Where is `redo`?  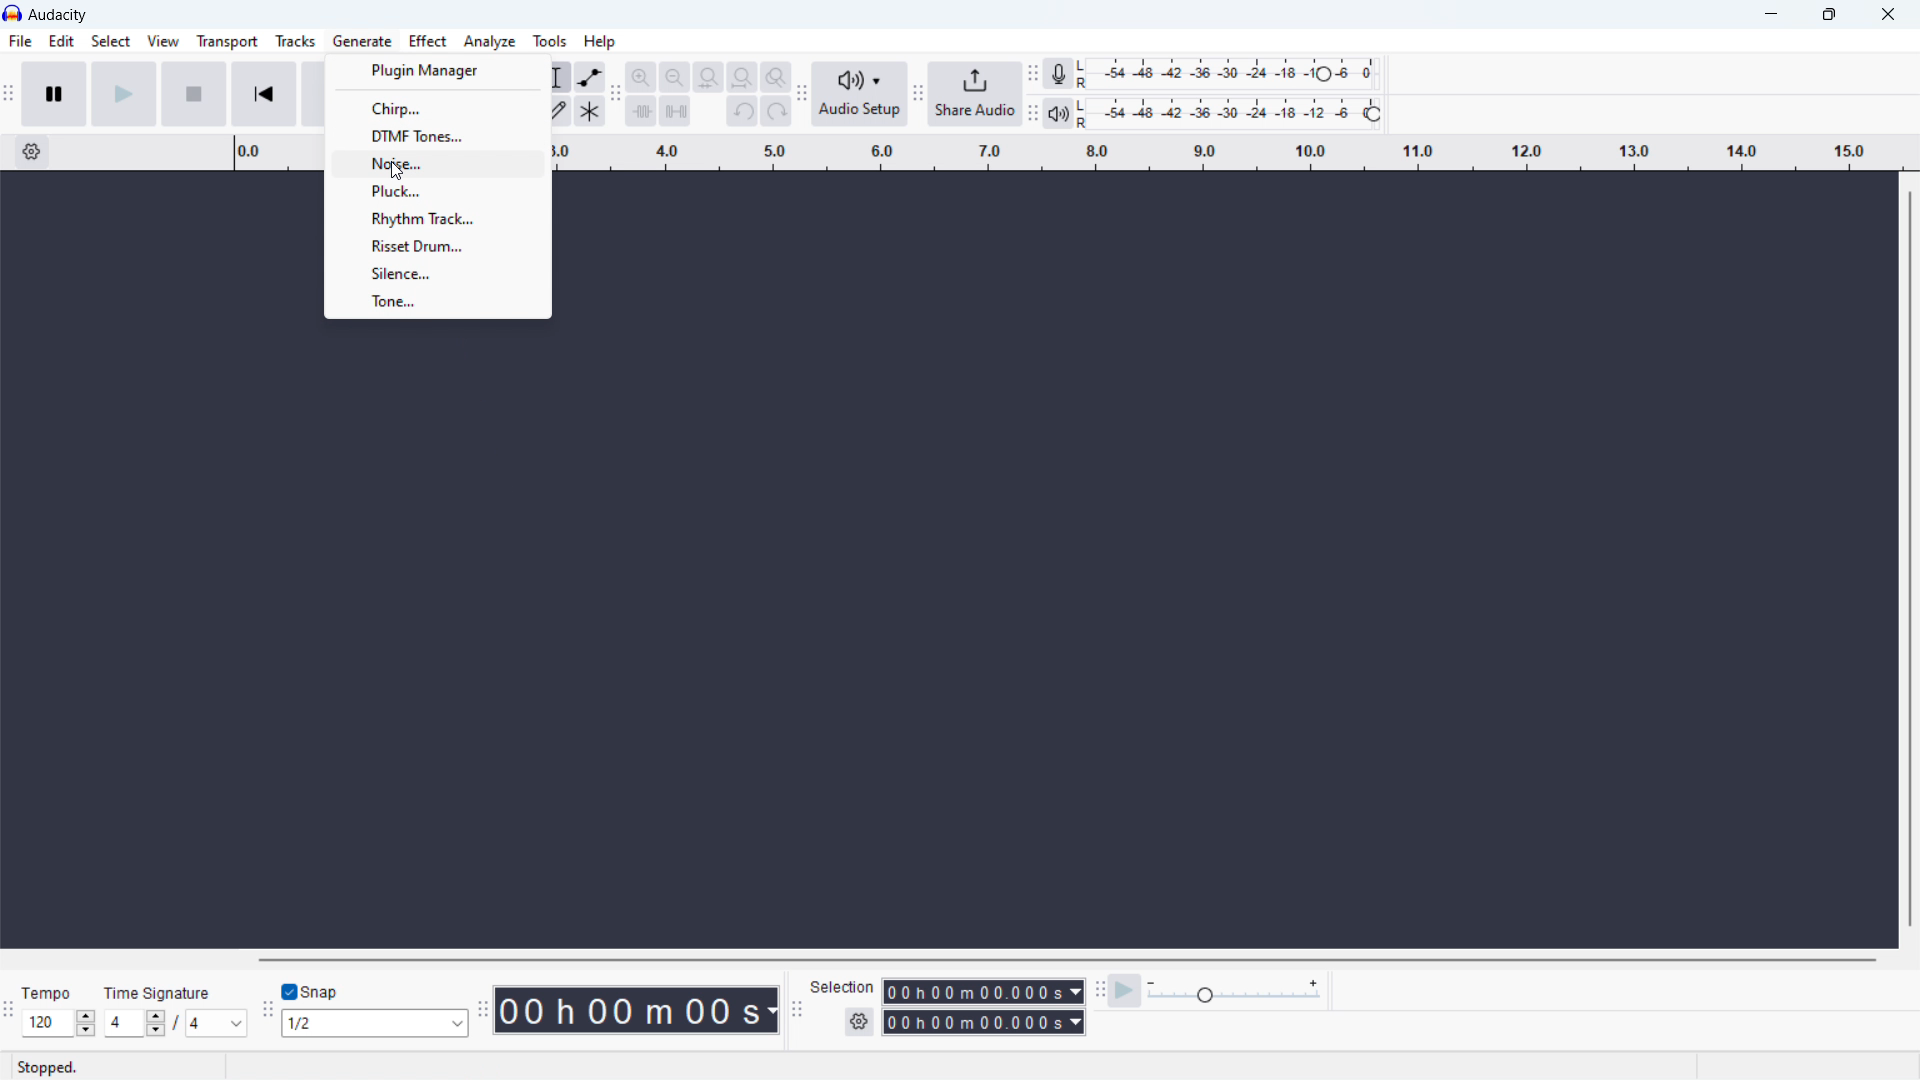 redo is located at coordinates (776, 111).